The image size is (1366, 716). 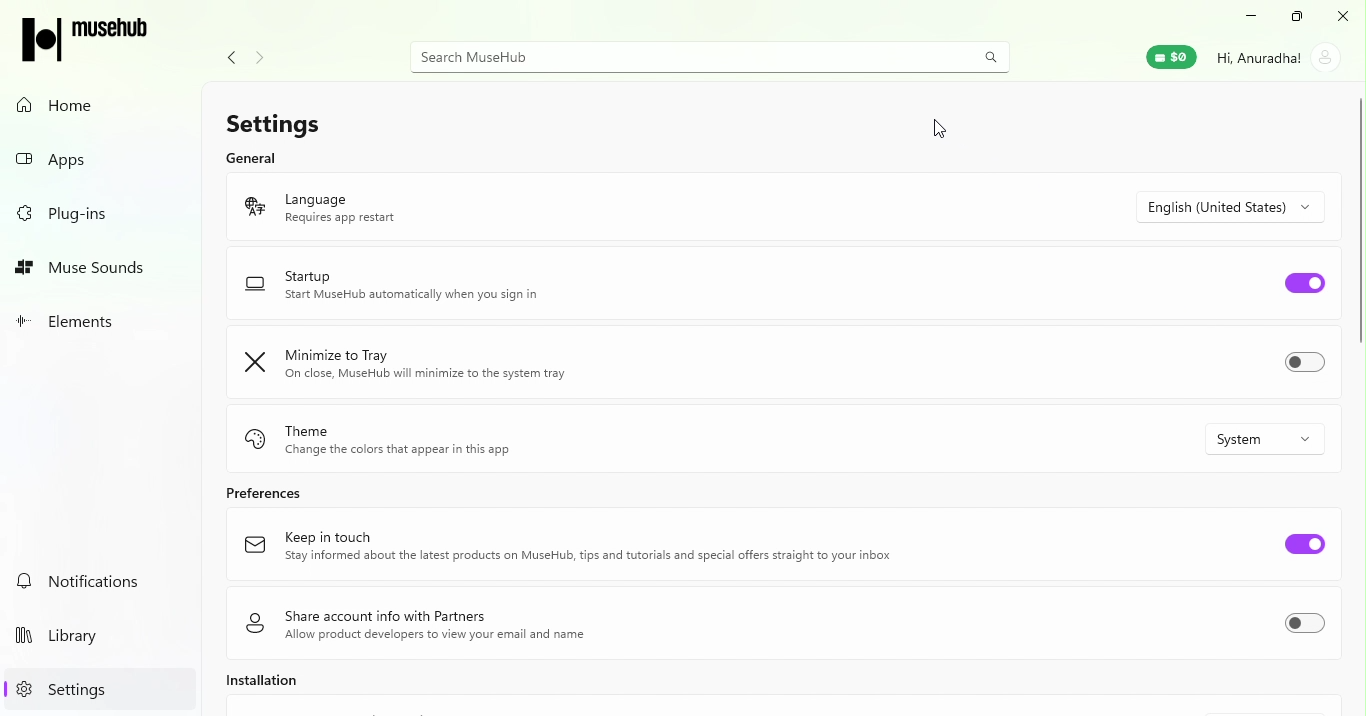 I want to click on Muse wallet, so click(x=1174, y=61).